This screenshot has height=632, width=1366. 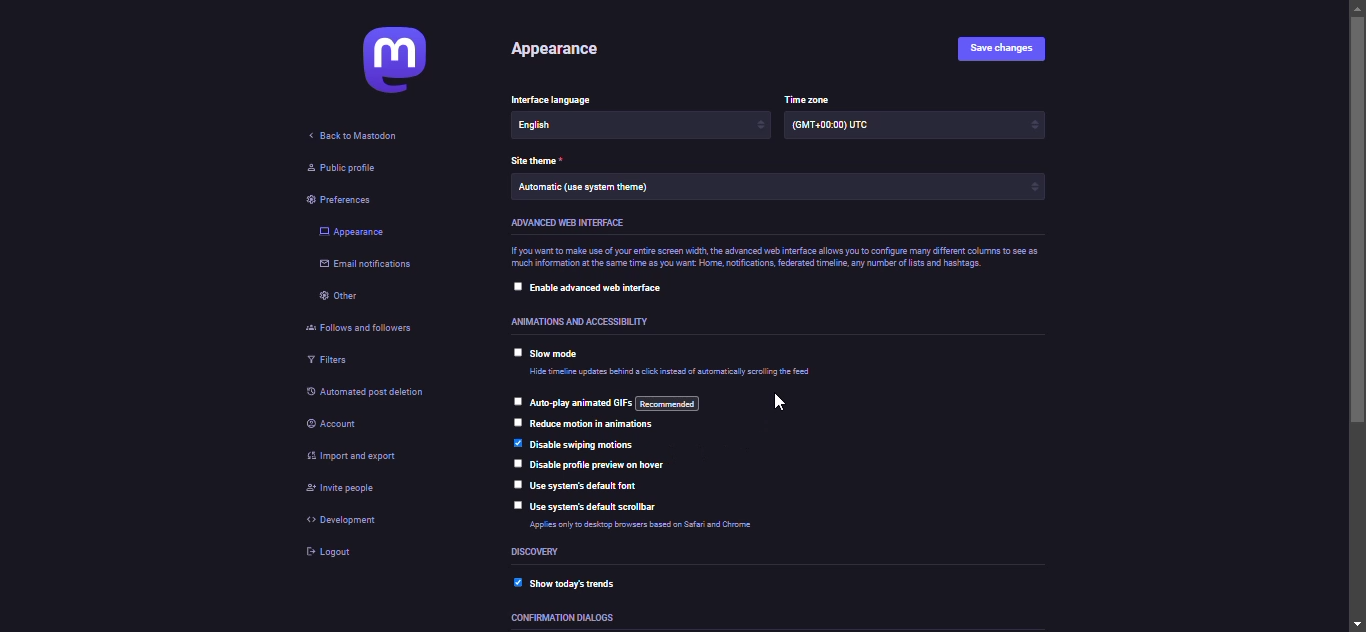 I want to click on import & export, so click(x=356, y=455).